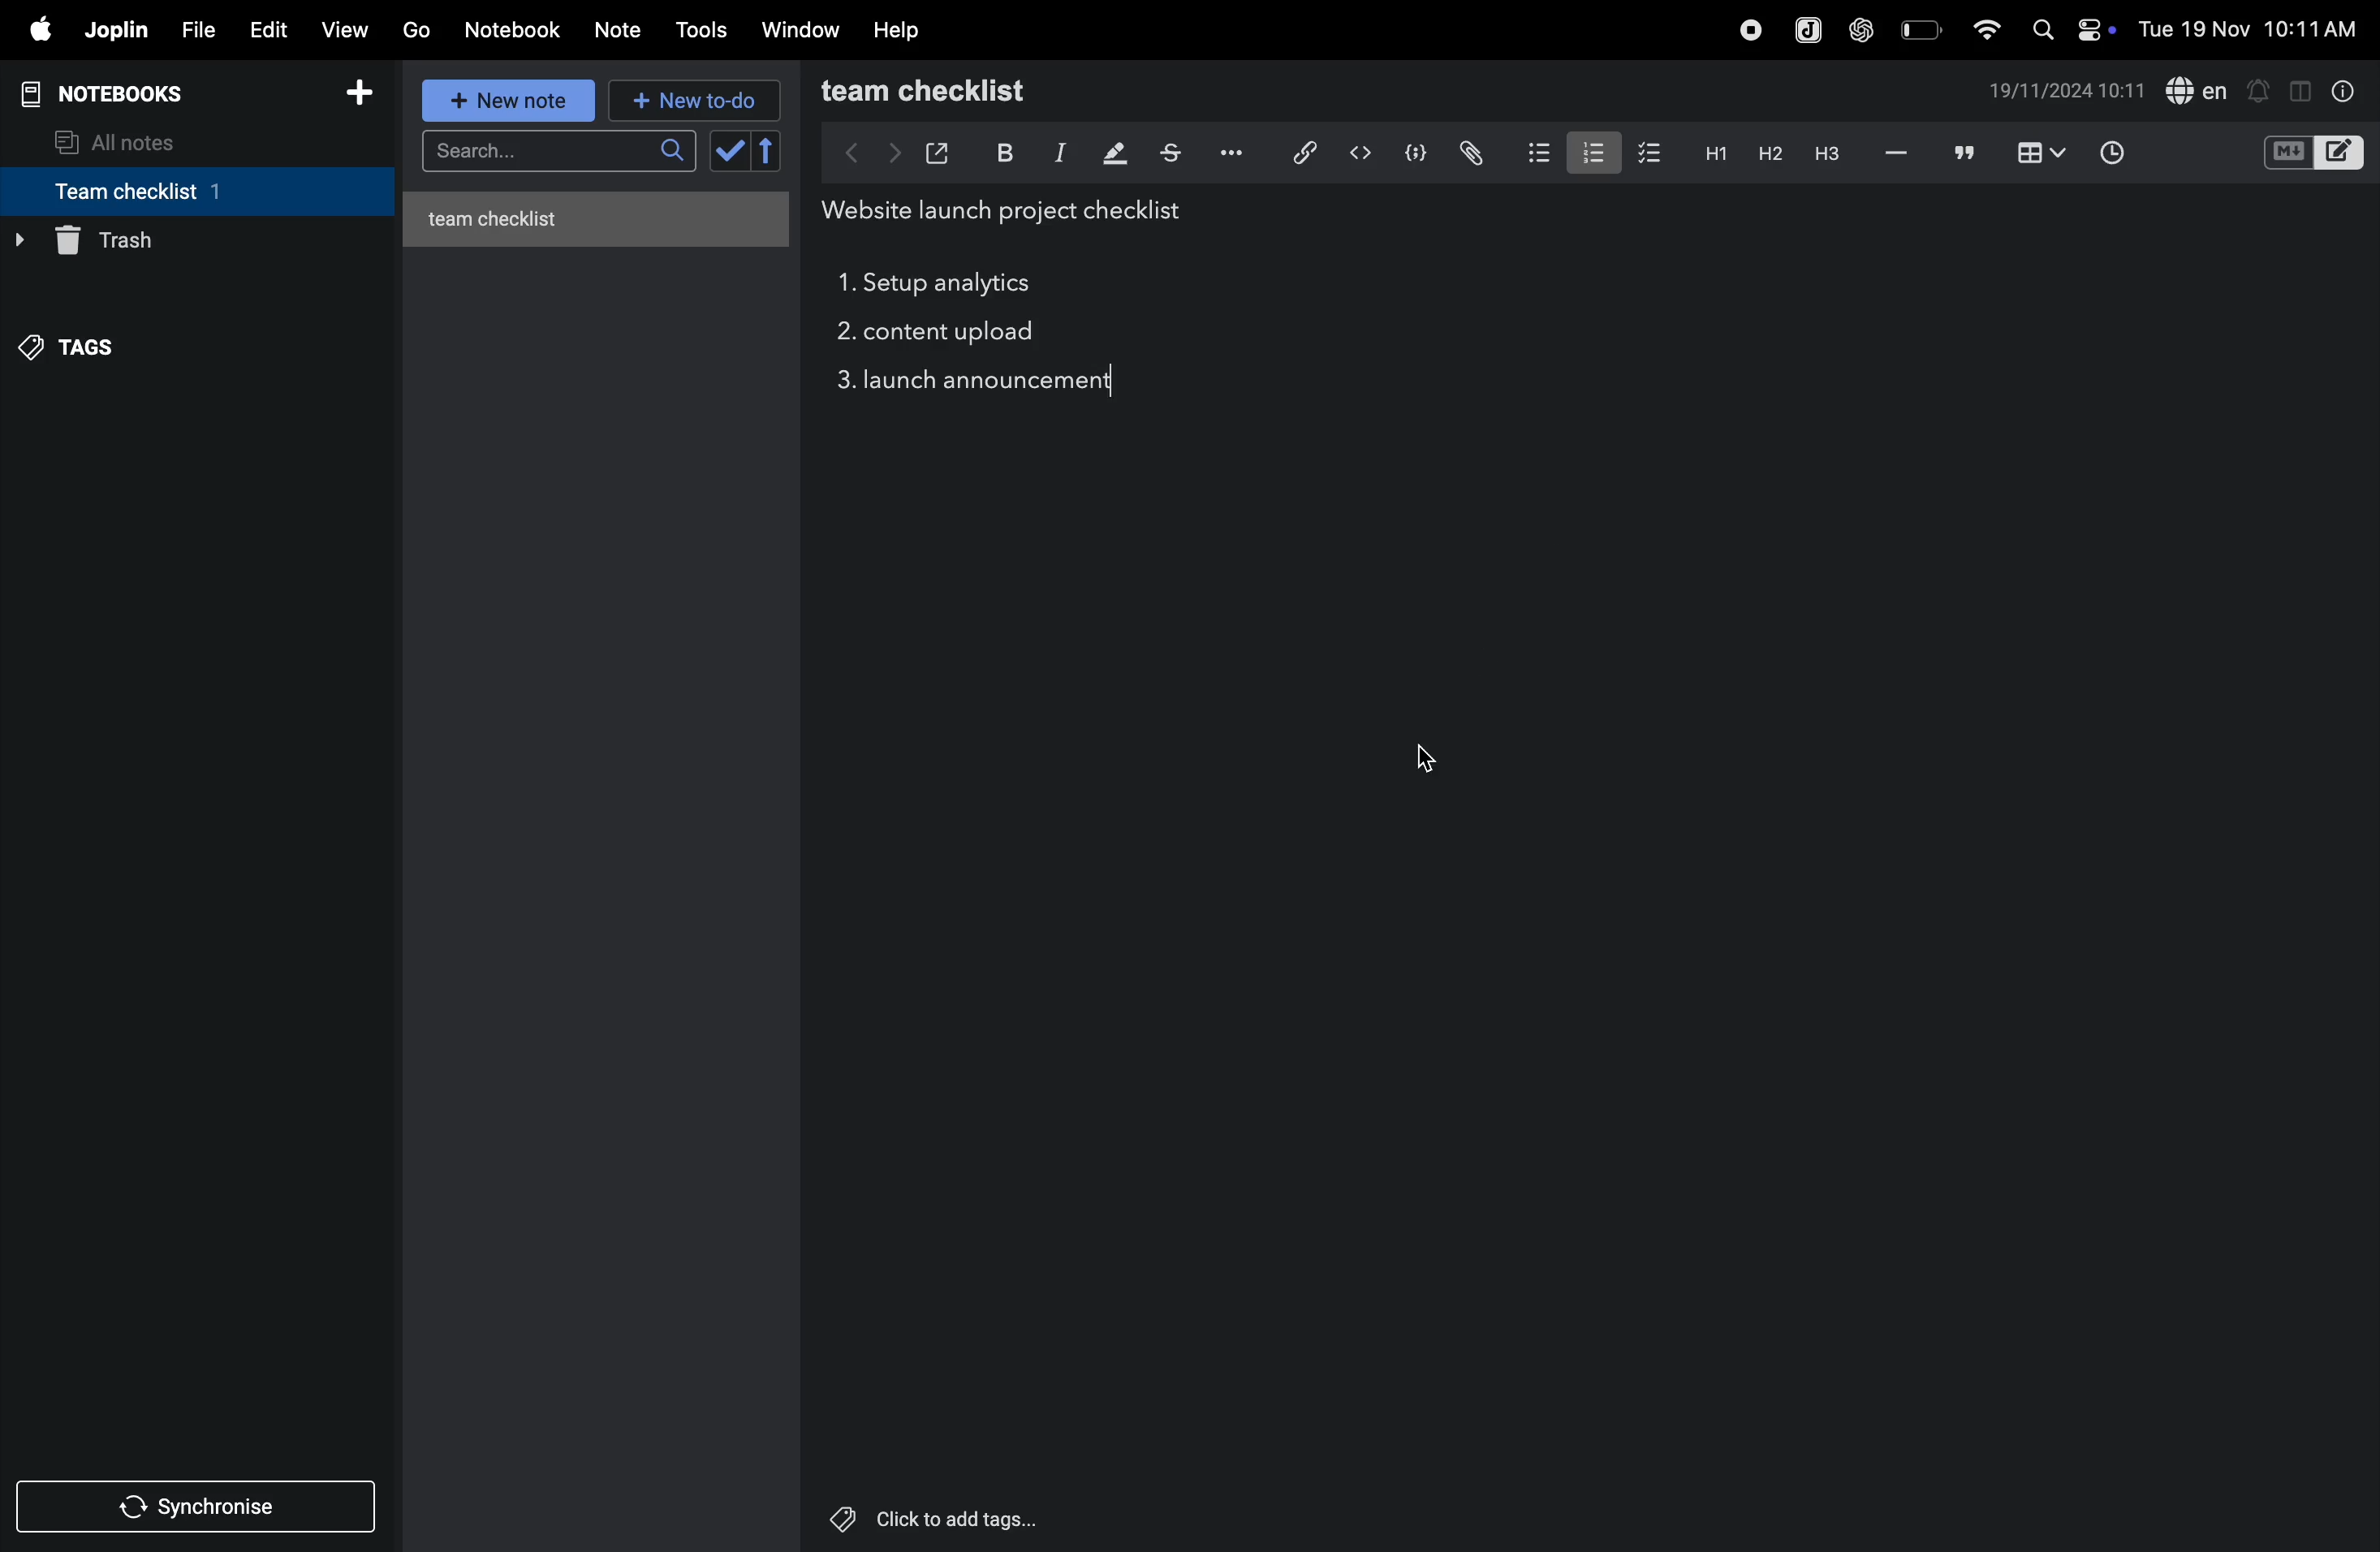 This screenshot has height=1552, width=2380. What do you see at coordinates (1802, 27) in the screenshot?
I see `joplin` at bounding box center [1802, 27].